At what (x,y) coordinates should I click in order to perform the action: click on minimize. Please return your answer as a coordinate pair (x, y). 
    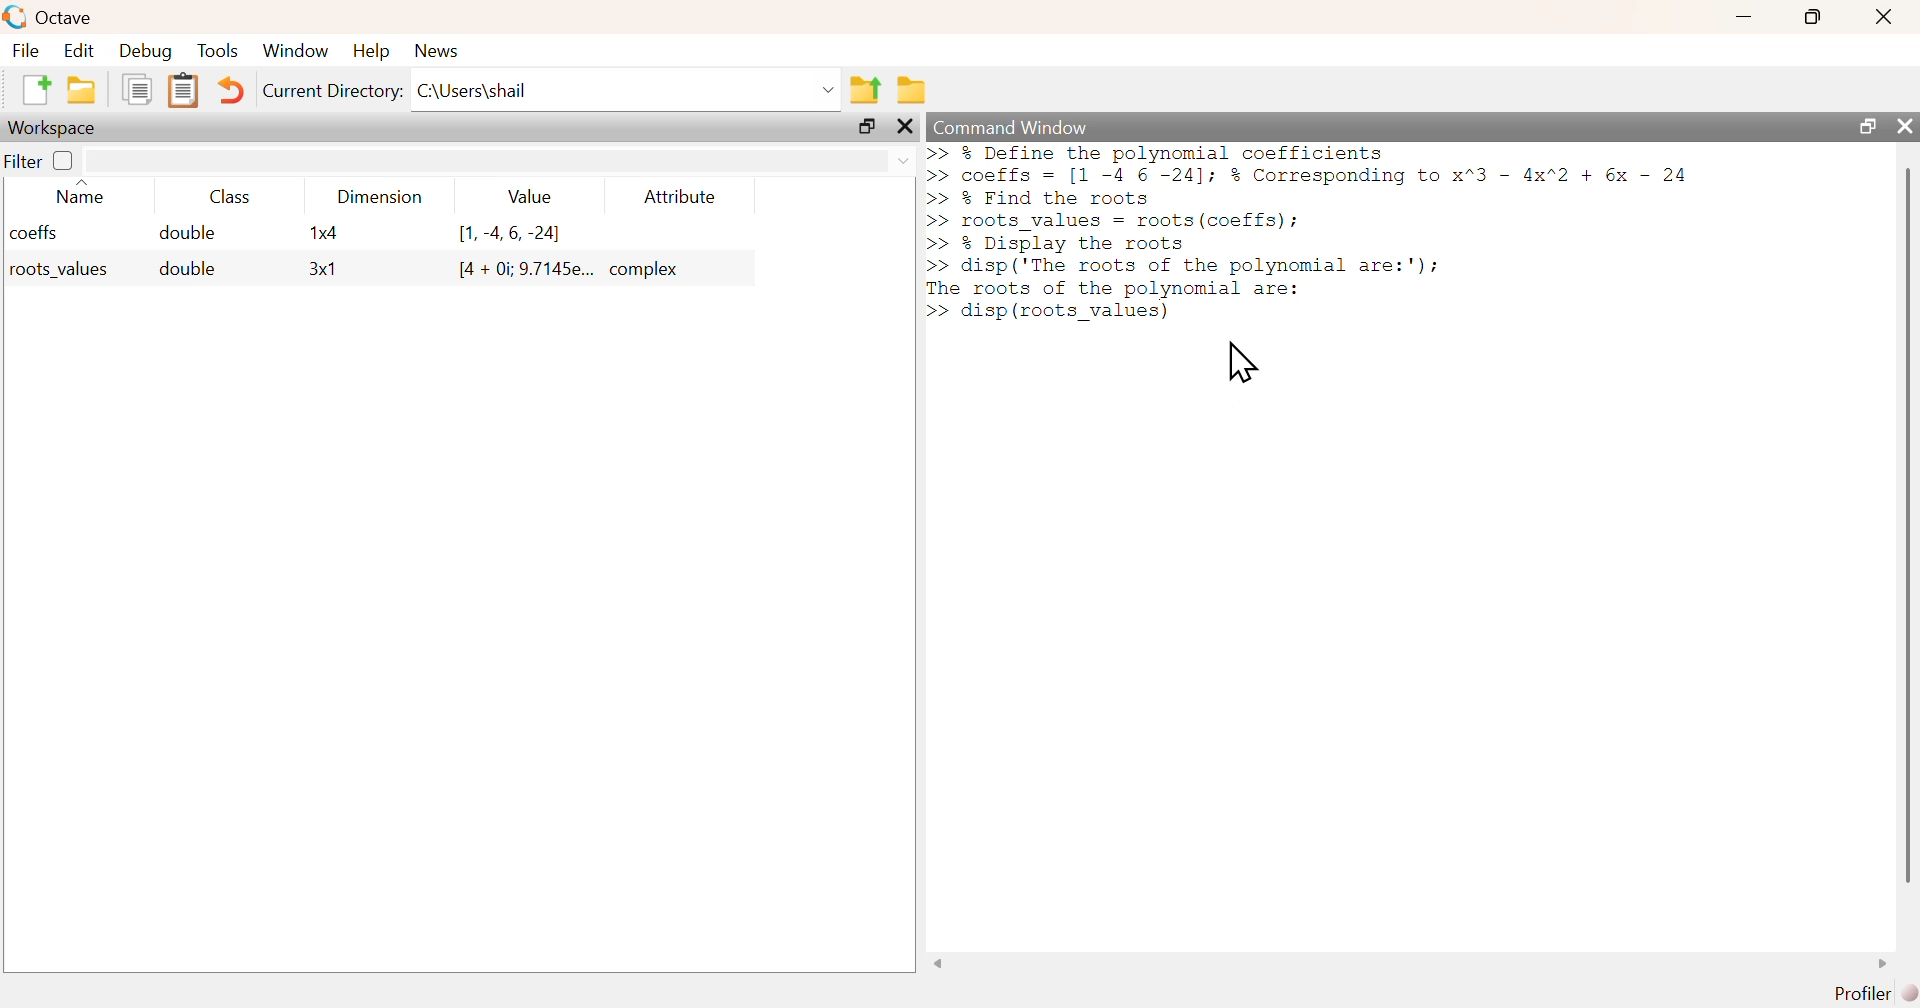
    Looking at the image, I should click on (1745, 17).